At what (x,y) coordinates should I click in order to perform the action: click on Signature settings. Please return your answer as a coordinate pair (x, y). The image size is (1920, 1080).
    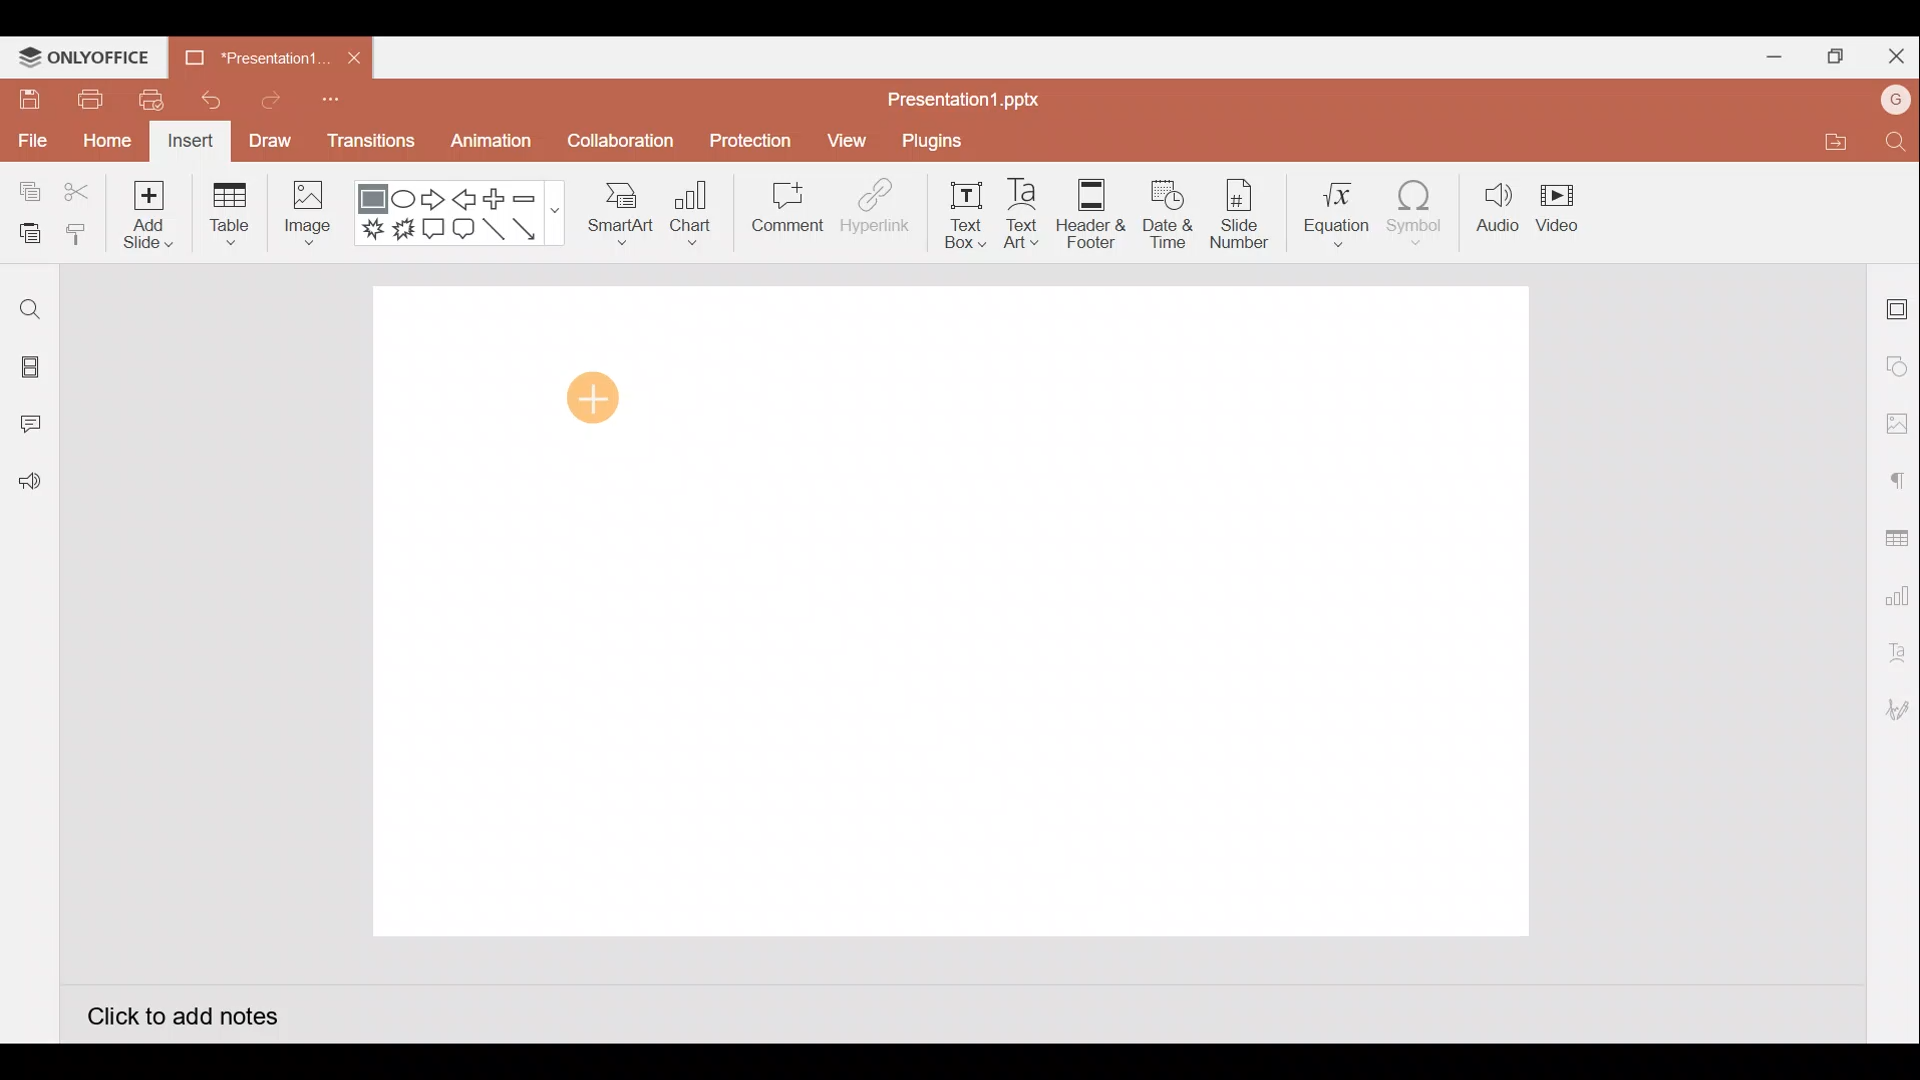
    Looking at the image, I should click on (1894, 712).